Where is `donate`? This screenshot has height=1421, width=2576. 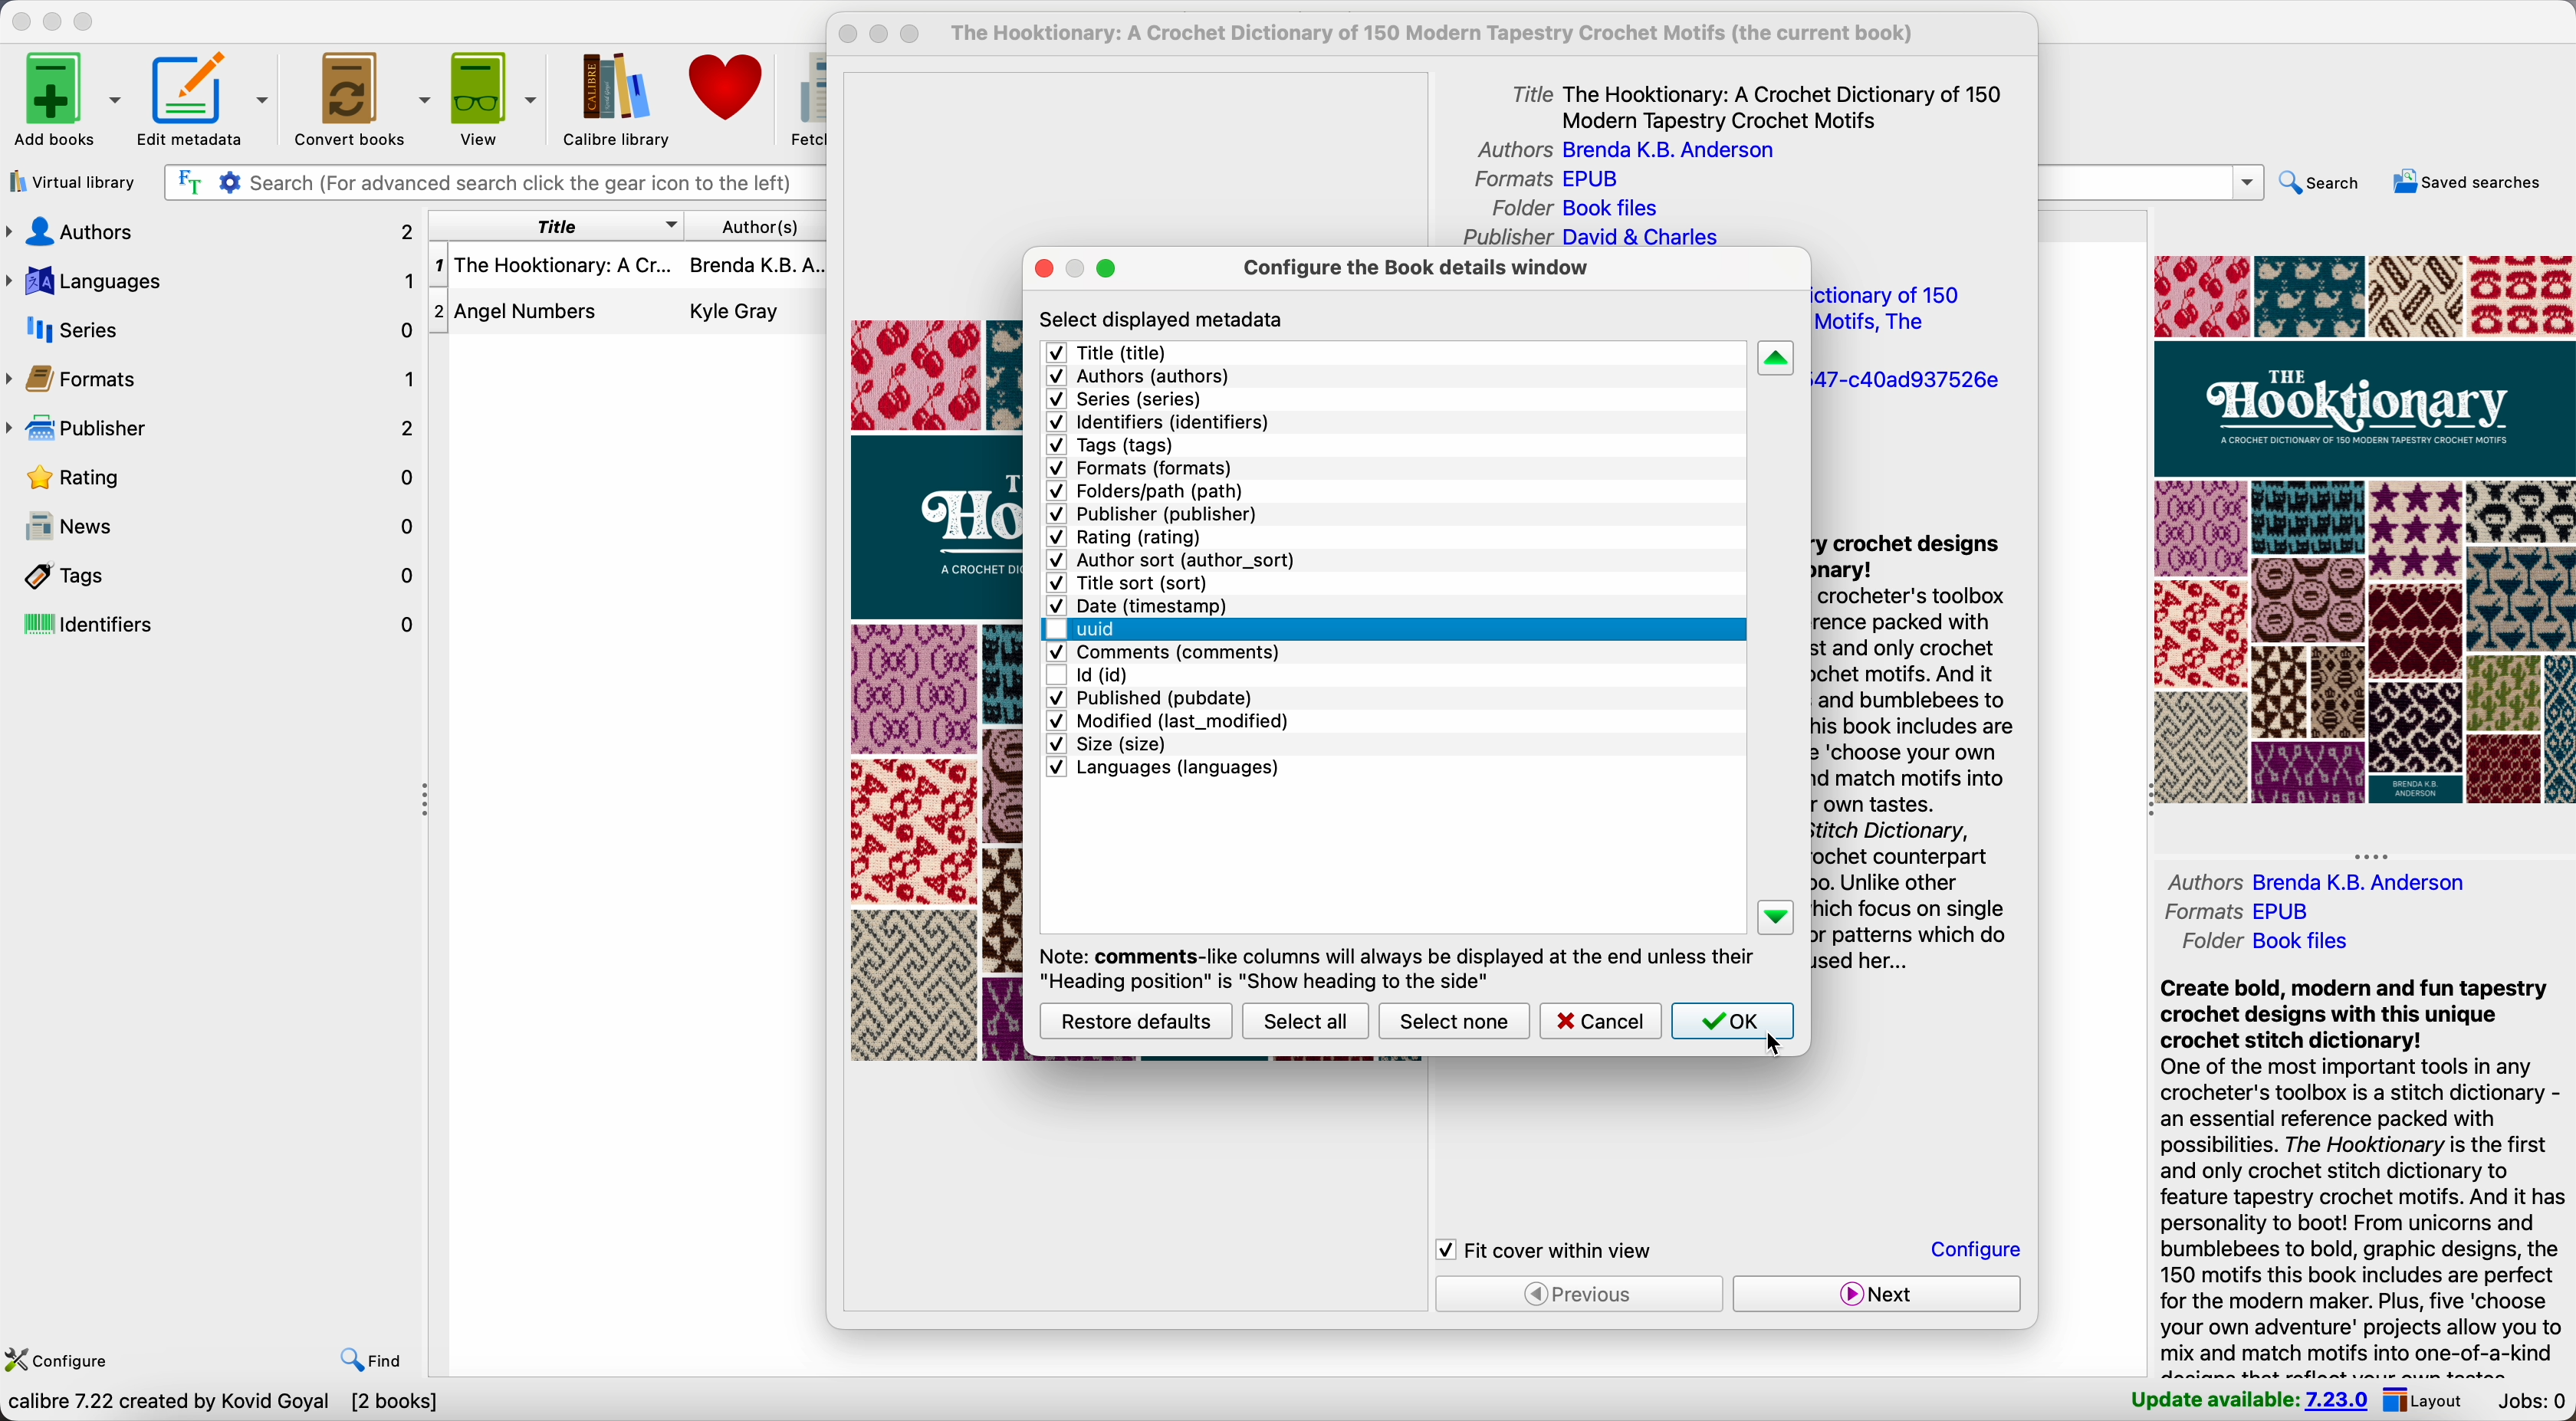 donate is located at coordinates (730, 88).